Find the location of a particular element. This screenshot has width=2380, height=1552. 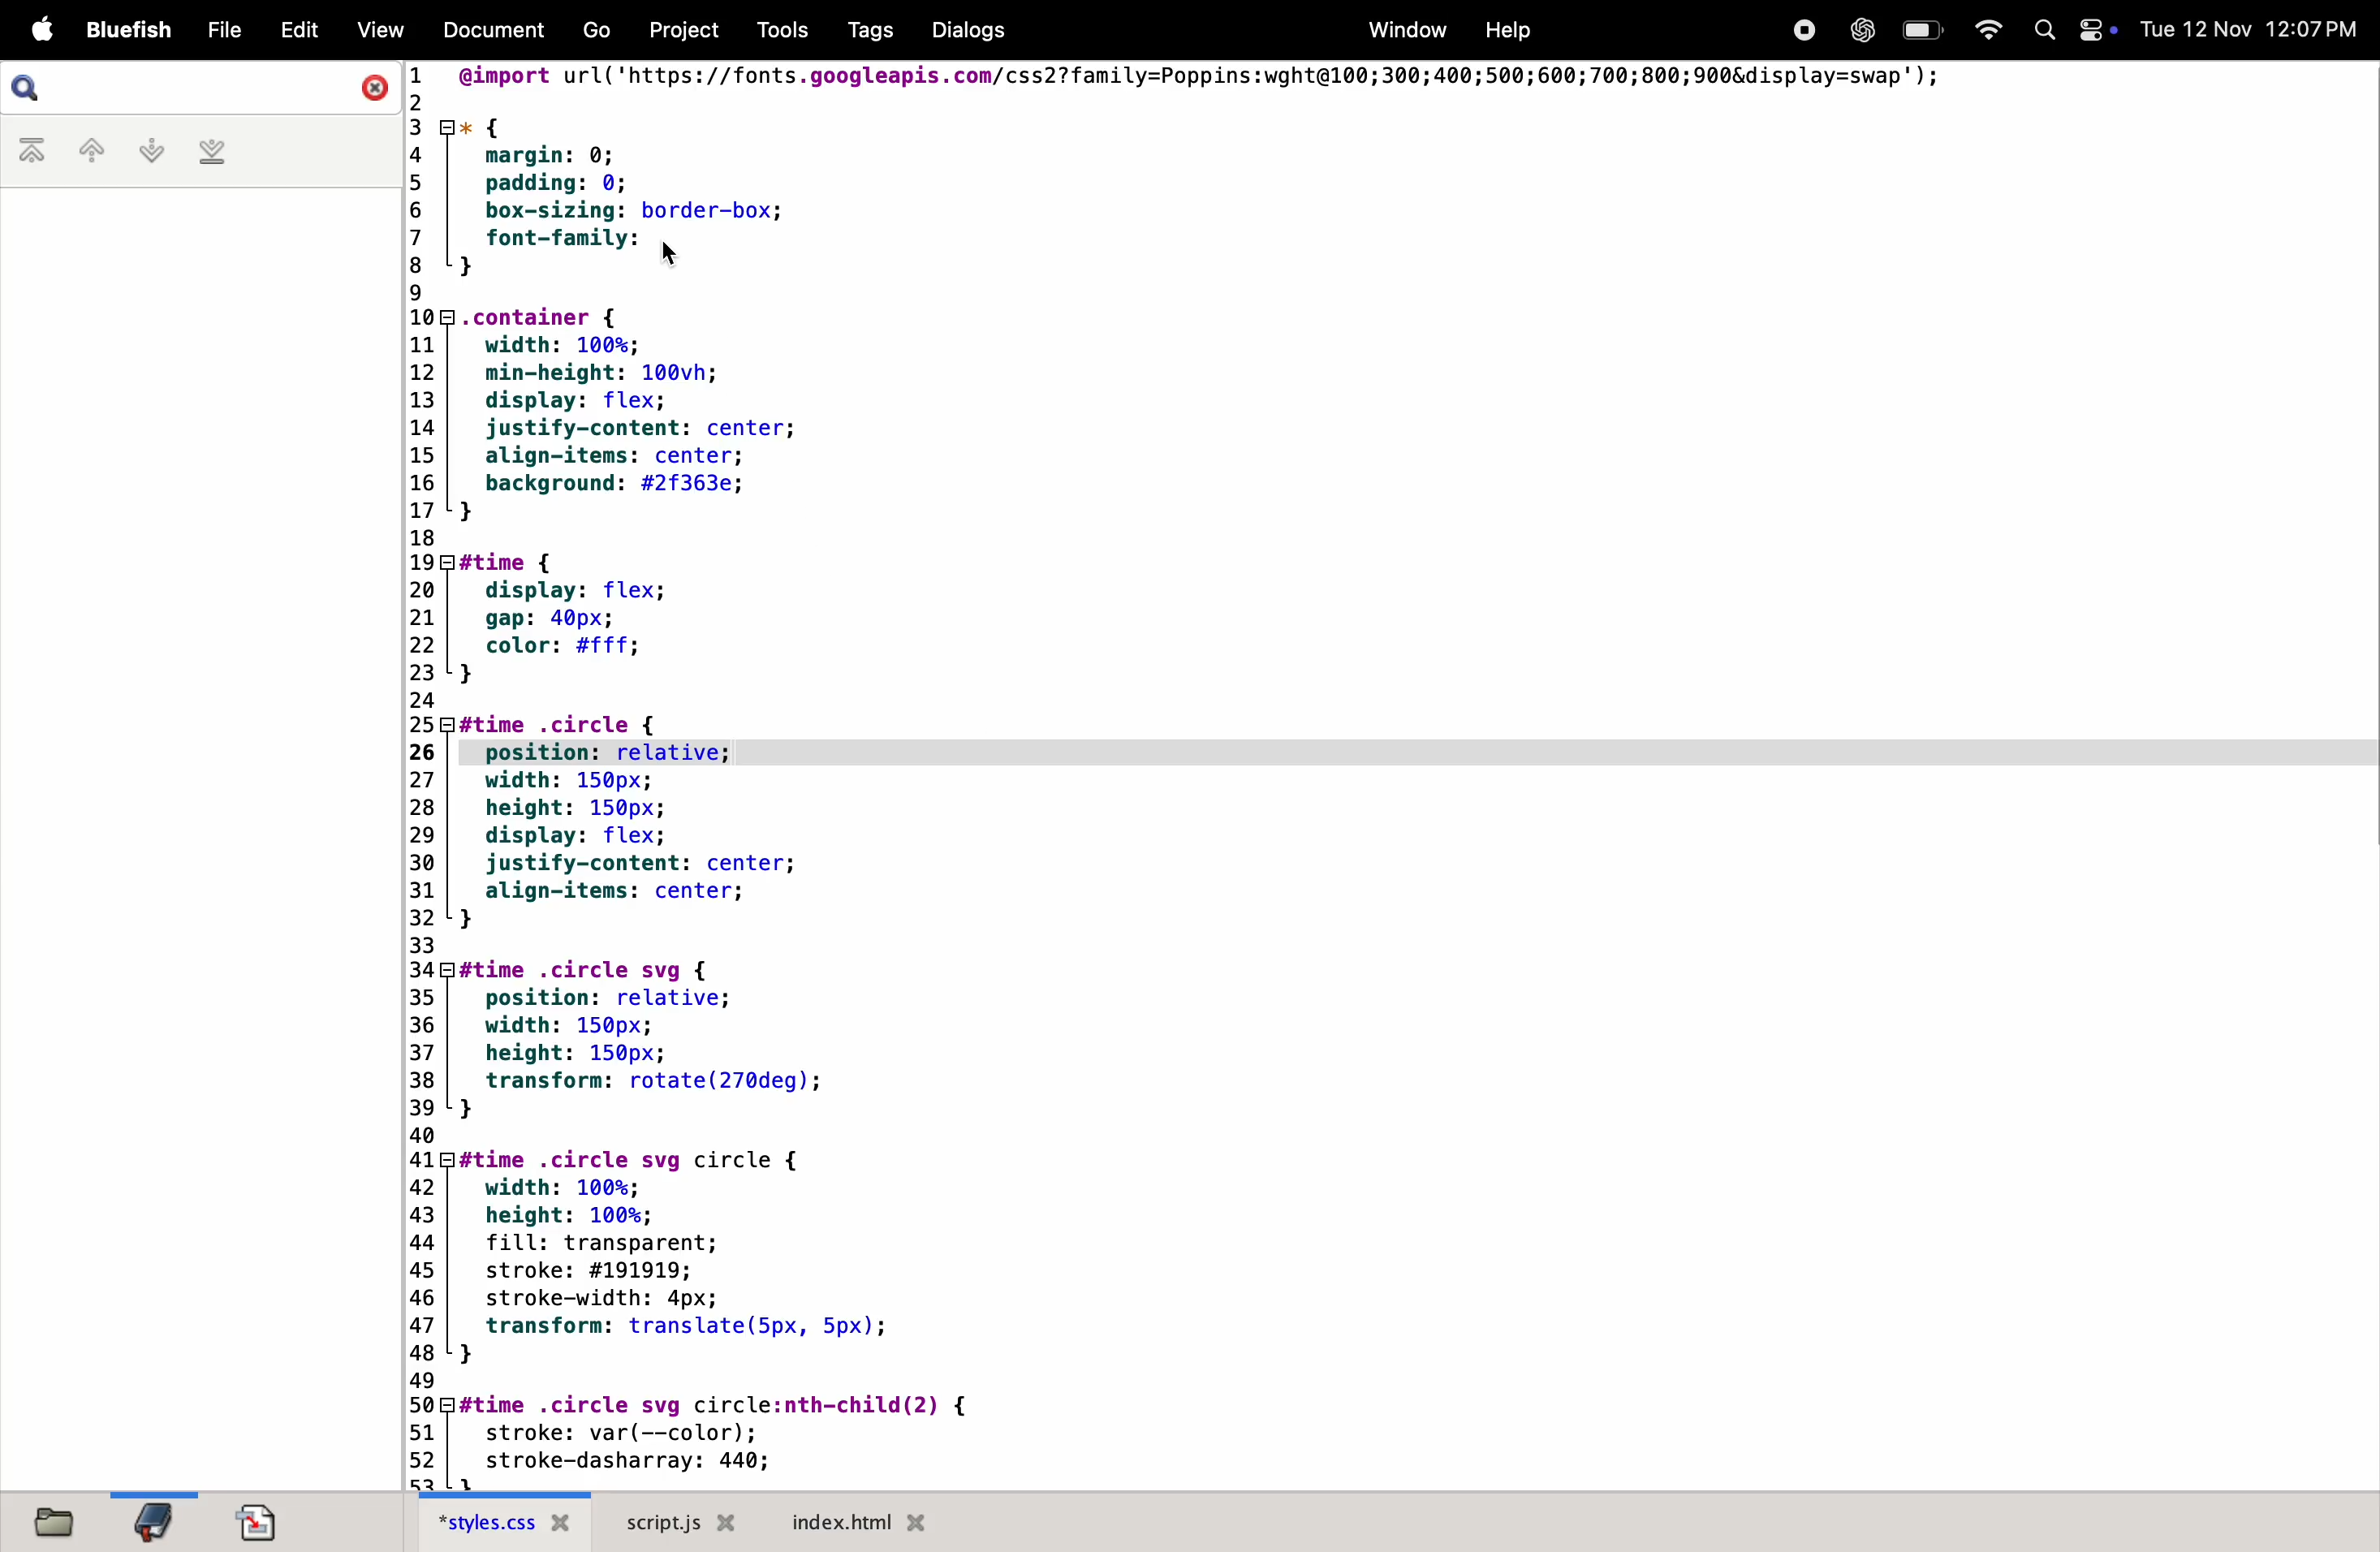

file is located at coordinates (221, 30).